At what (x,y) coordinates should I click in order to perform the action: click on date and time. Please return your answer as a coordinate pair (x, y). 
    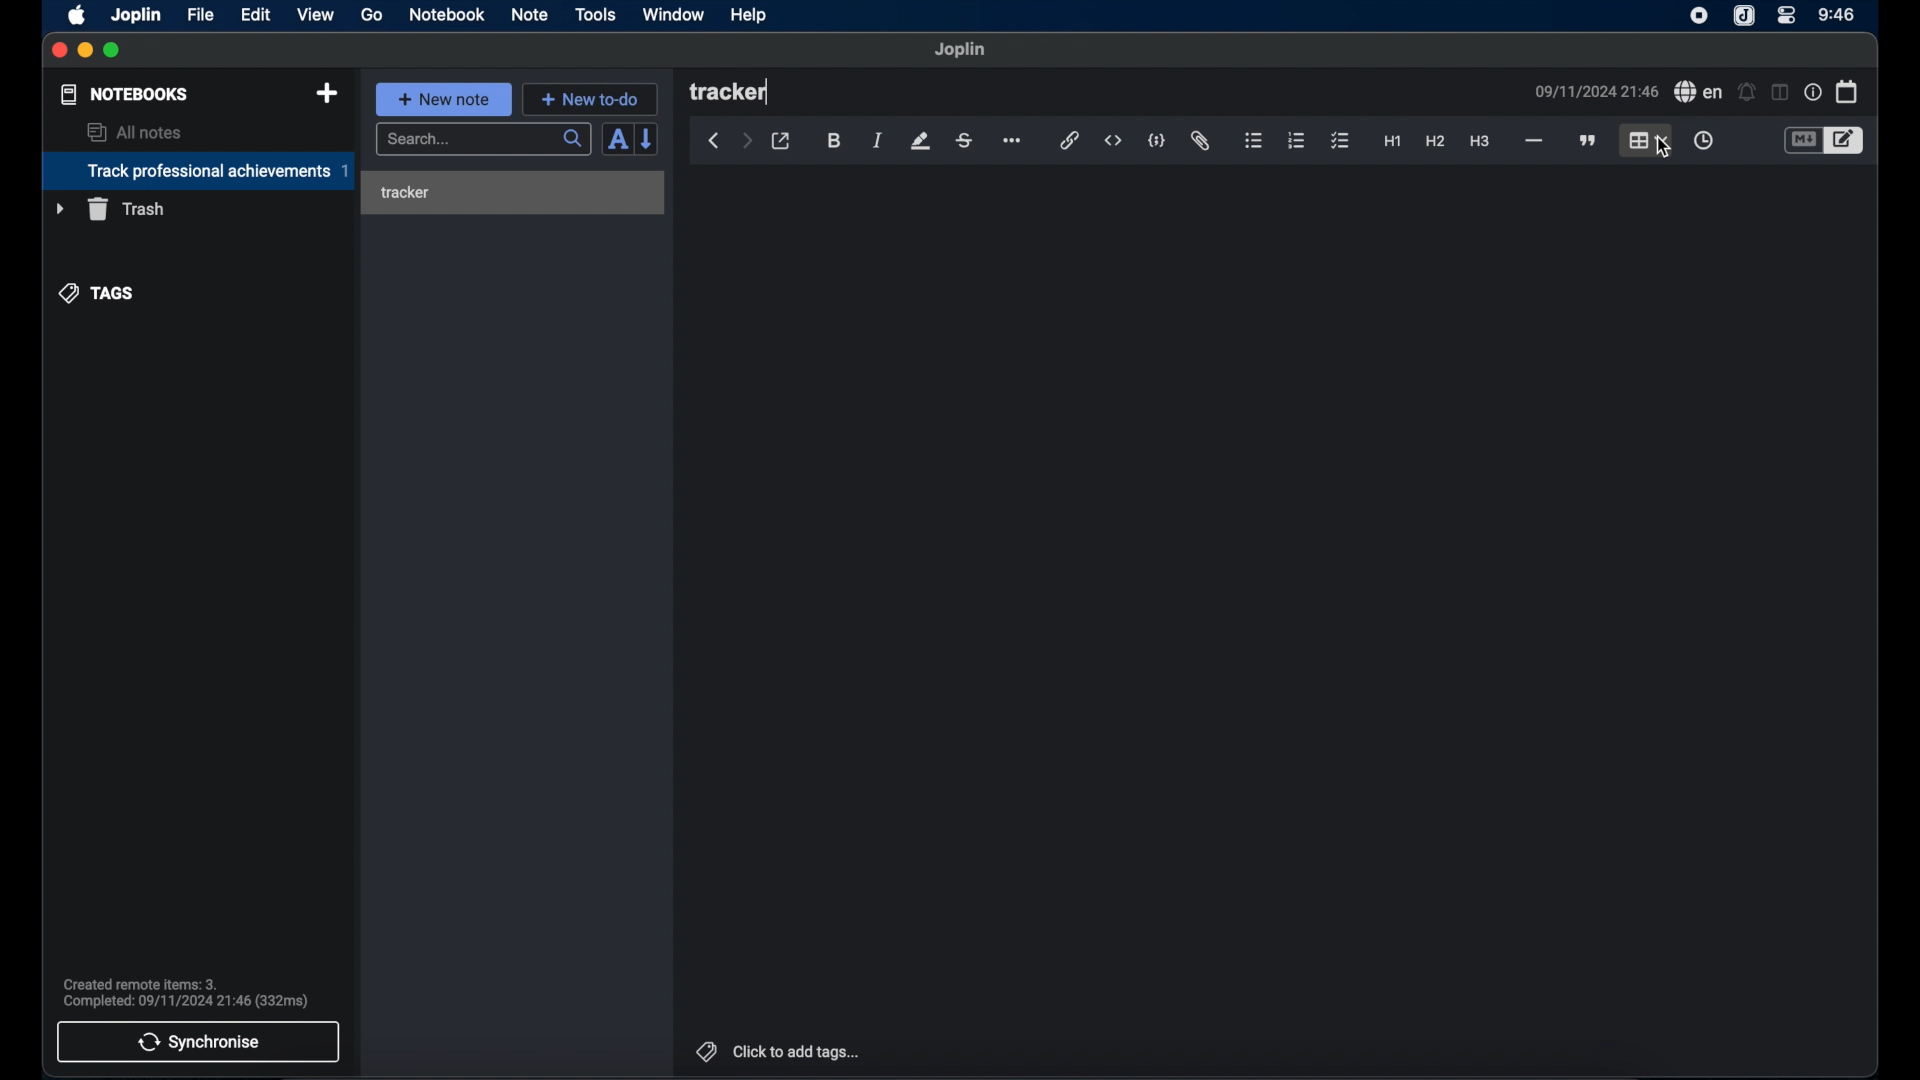
    Looking at the image, I should click on (1595, 91).